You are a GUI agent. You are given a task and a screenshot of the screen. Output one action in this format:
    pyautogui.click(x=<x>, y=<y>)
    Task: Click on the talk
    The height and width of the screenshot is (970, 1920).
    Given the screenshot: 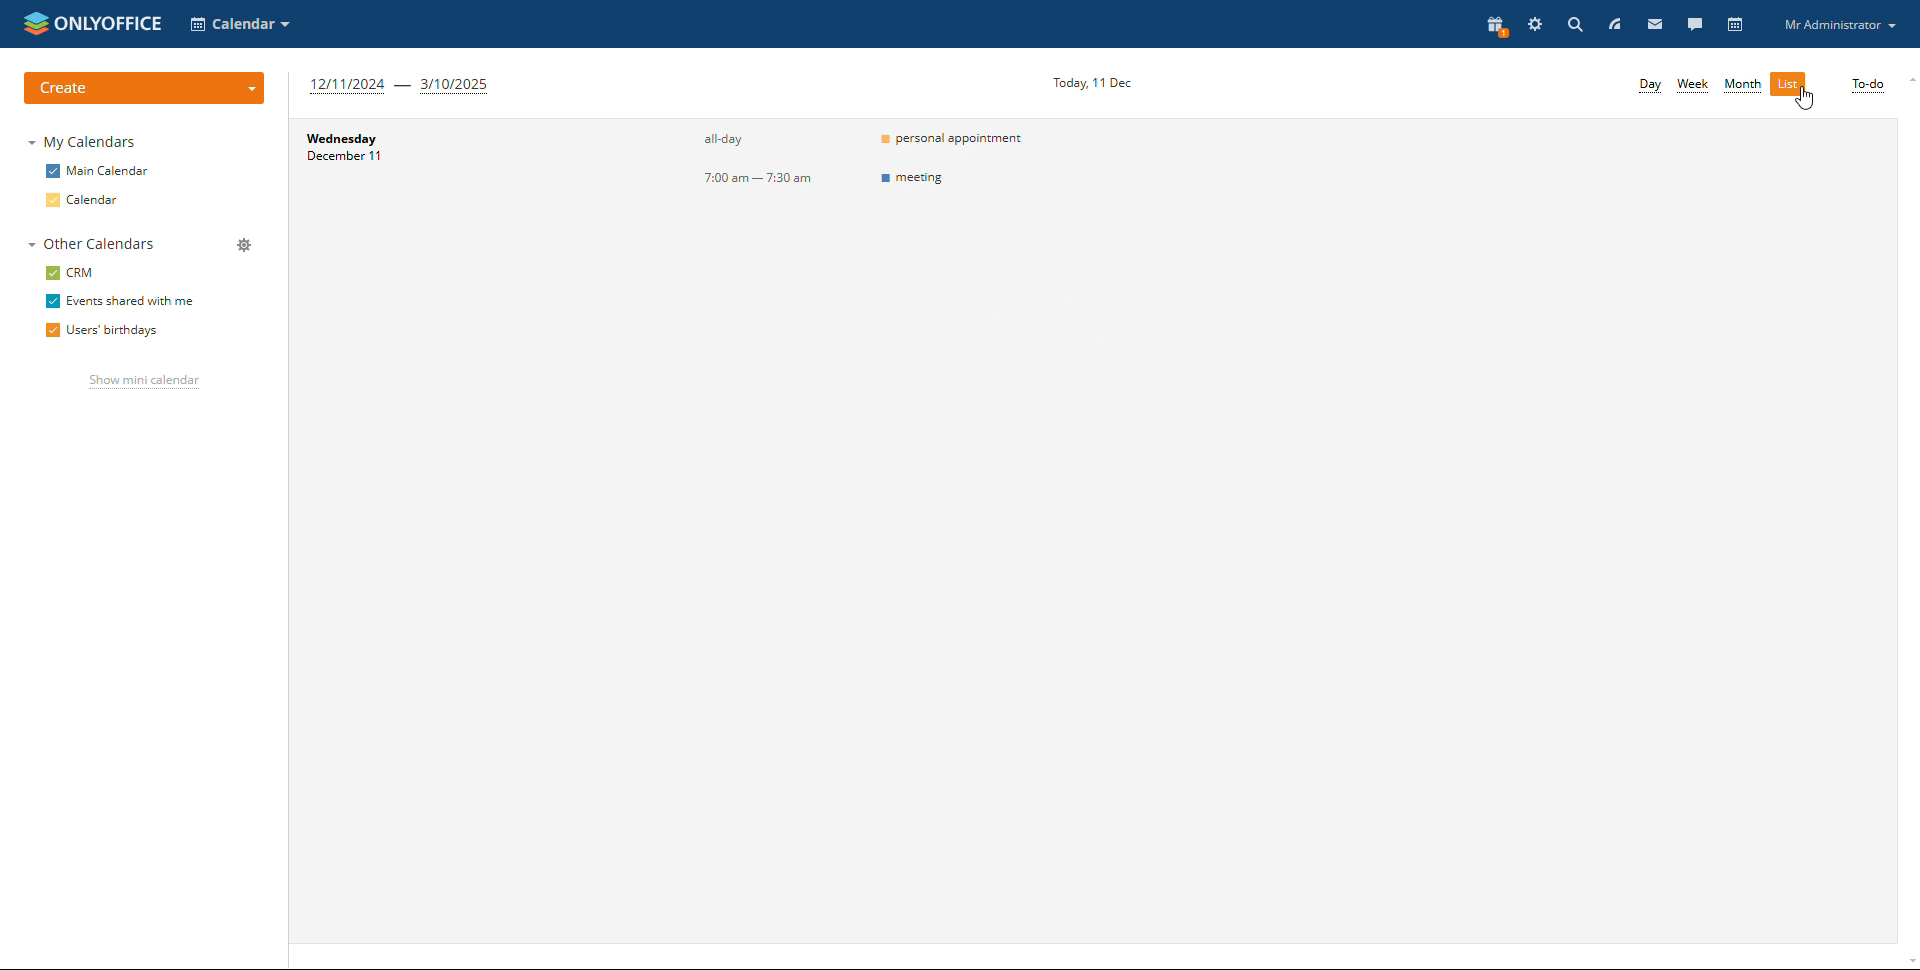 What is the action you would take?
    pyautogui.click(x=1695, y=24)
    